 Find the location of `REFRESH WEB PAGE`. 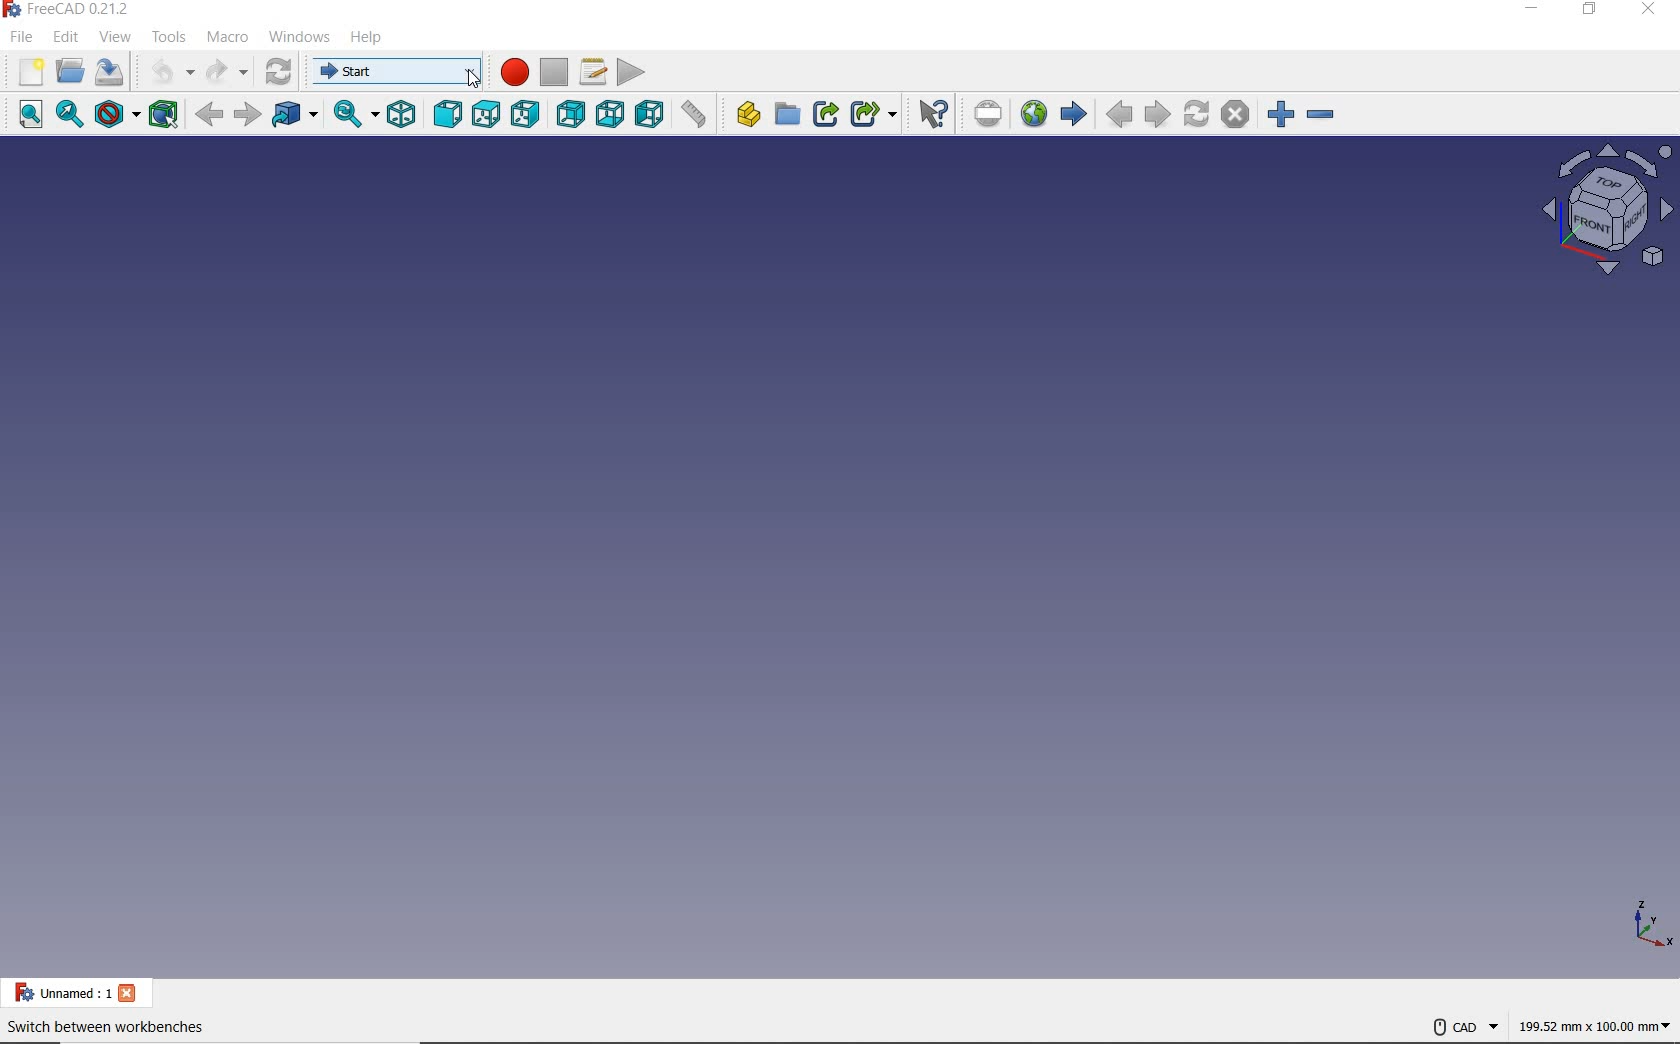

REFRESH WEB PAGE is located at coordinates (1196, 113).